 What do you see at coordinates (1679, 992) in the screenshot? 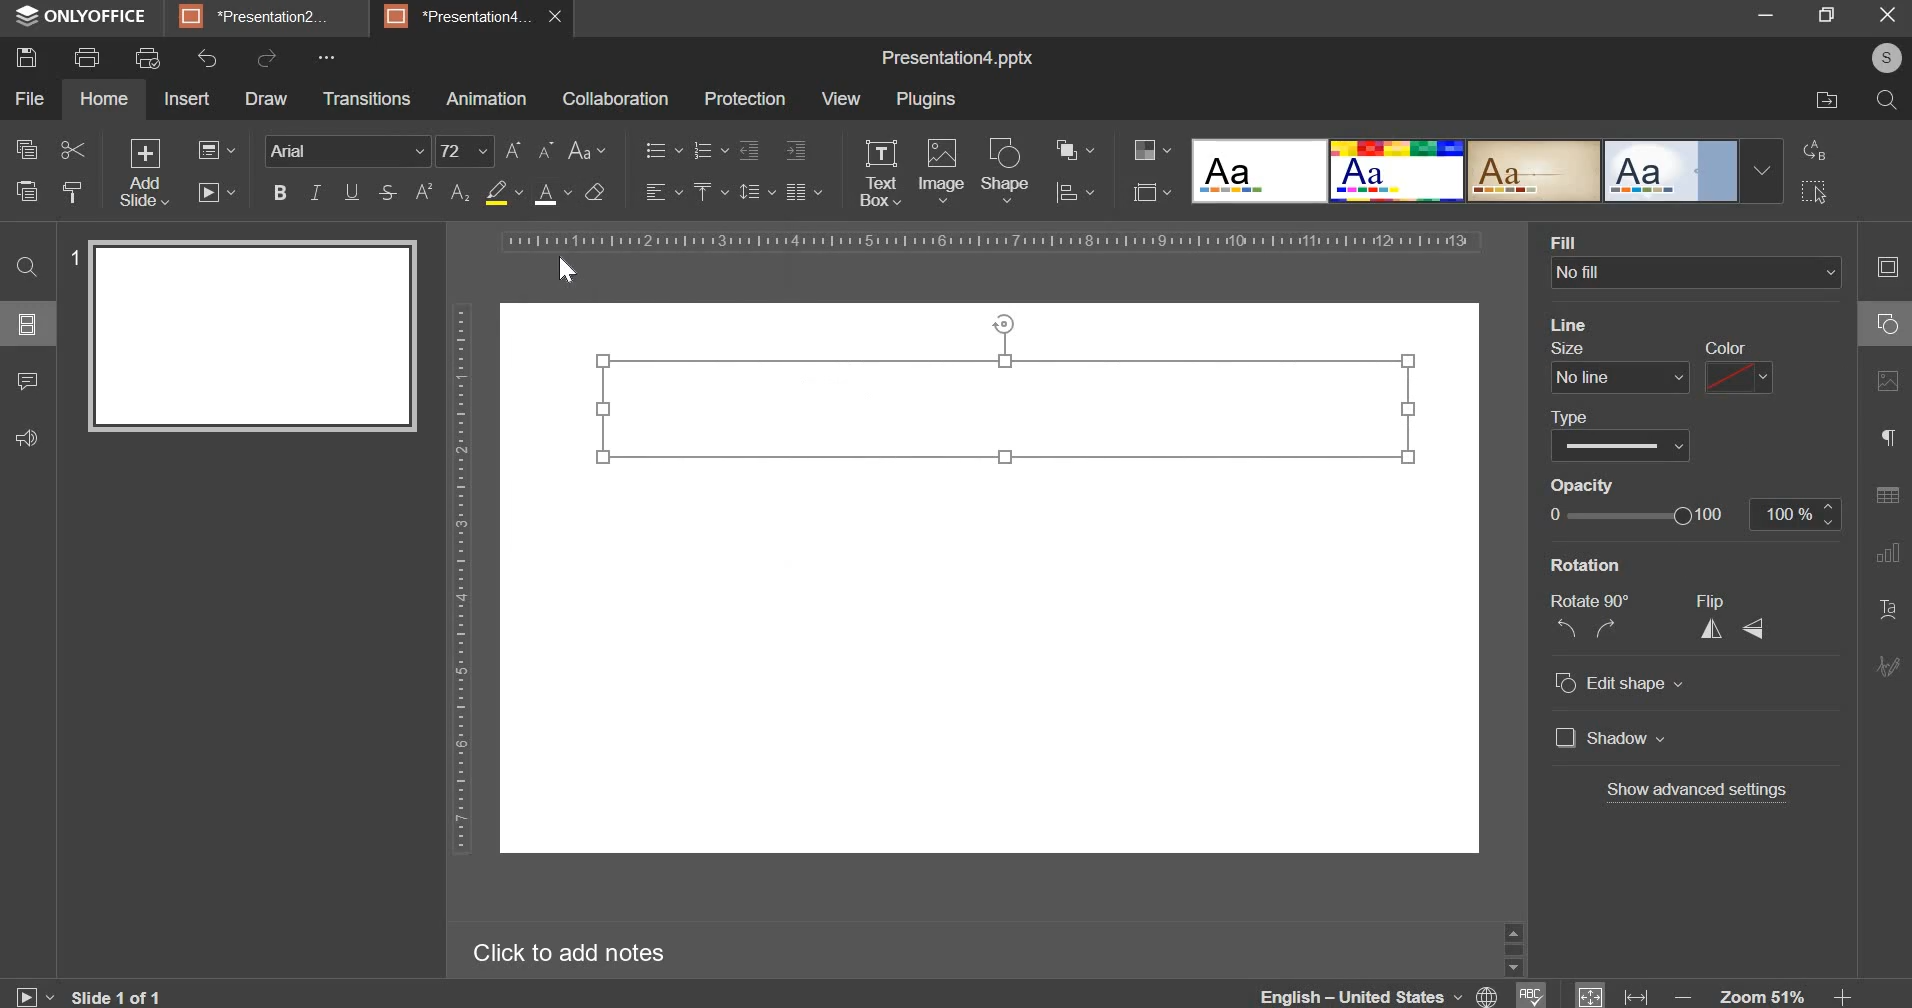
I see `zoom out` at bounding box center [1679, 992].